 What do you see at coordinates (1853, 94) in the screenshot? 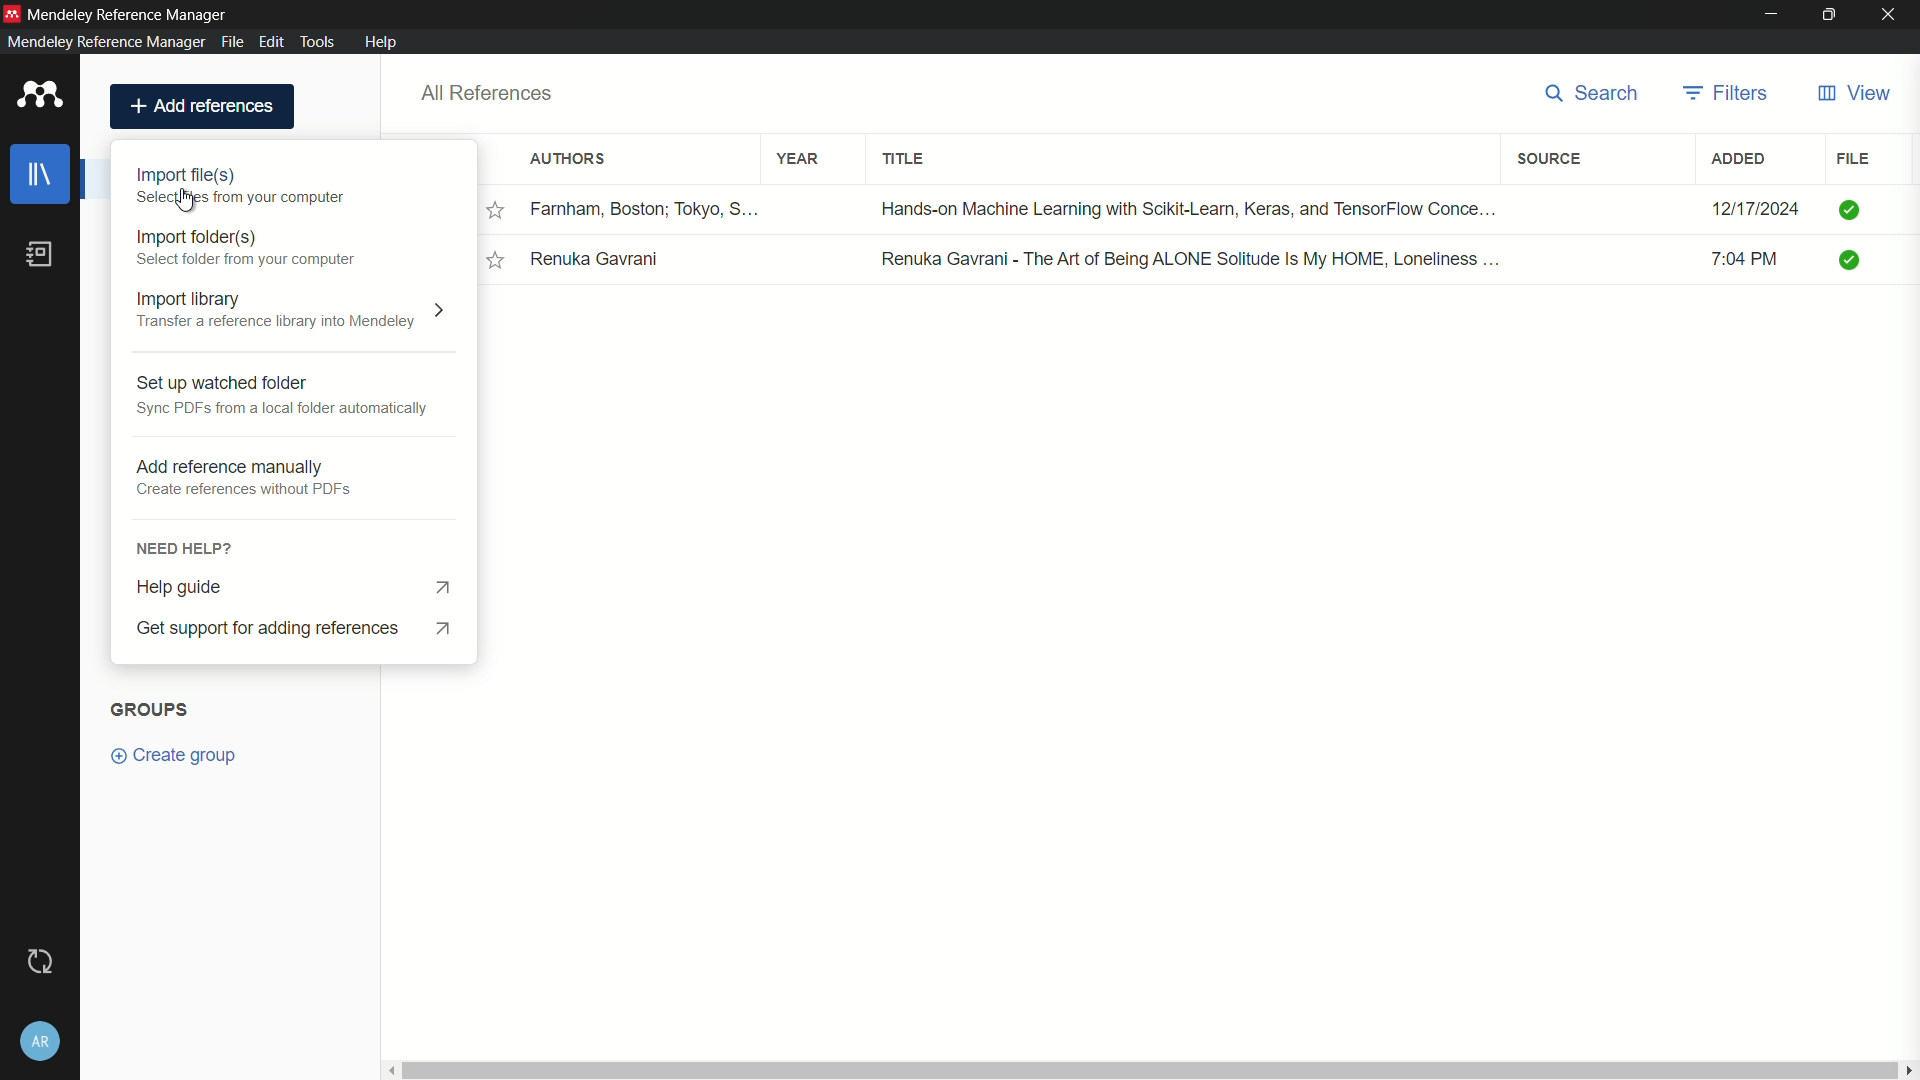
I see `view` at bounding box center [1853, 94].